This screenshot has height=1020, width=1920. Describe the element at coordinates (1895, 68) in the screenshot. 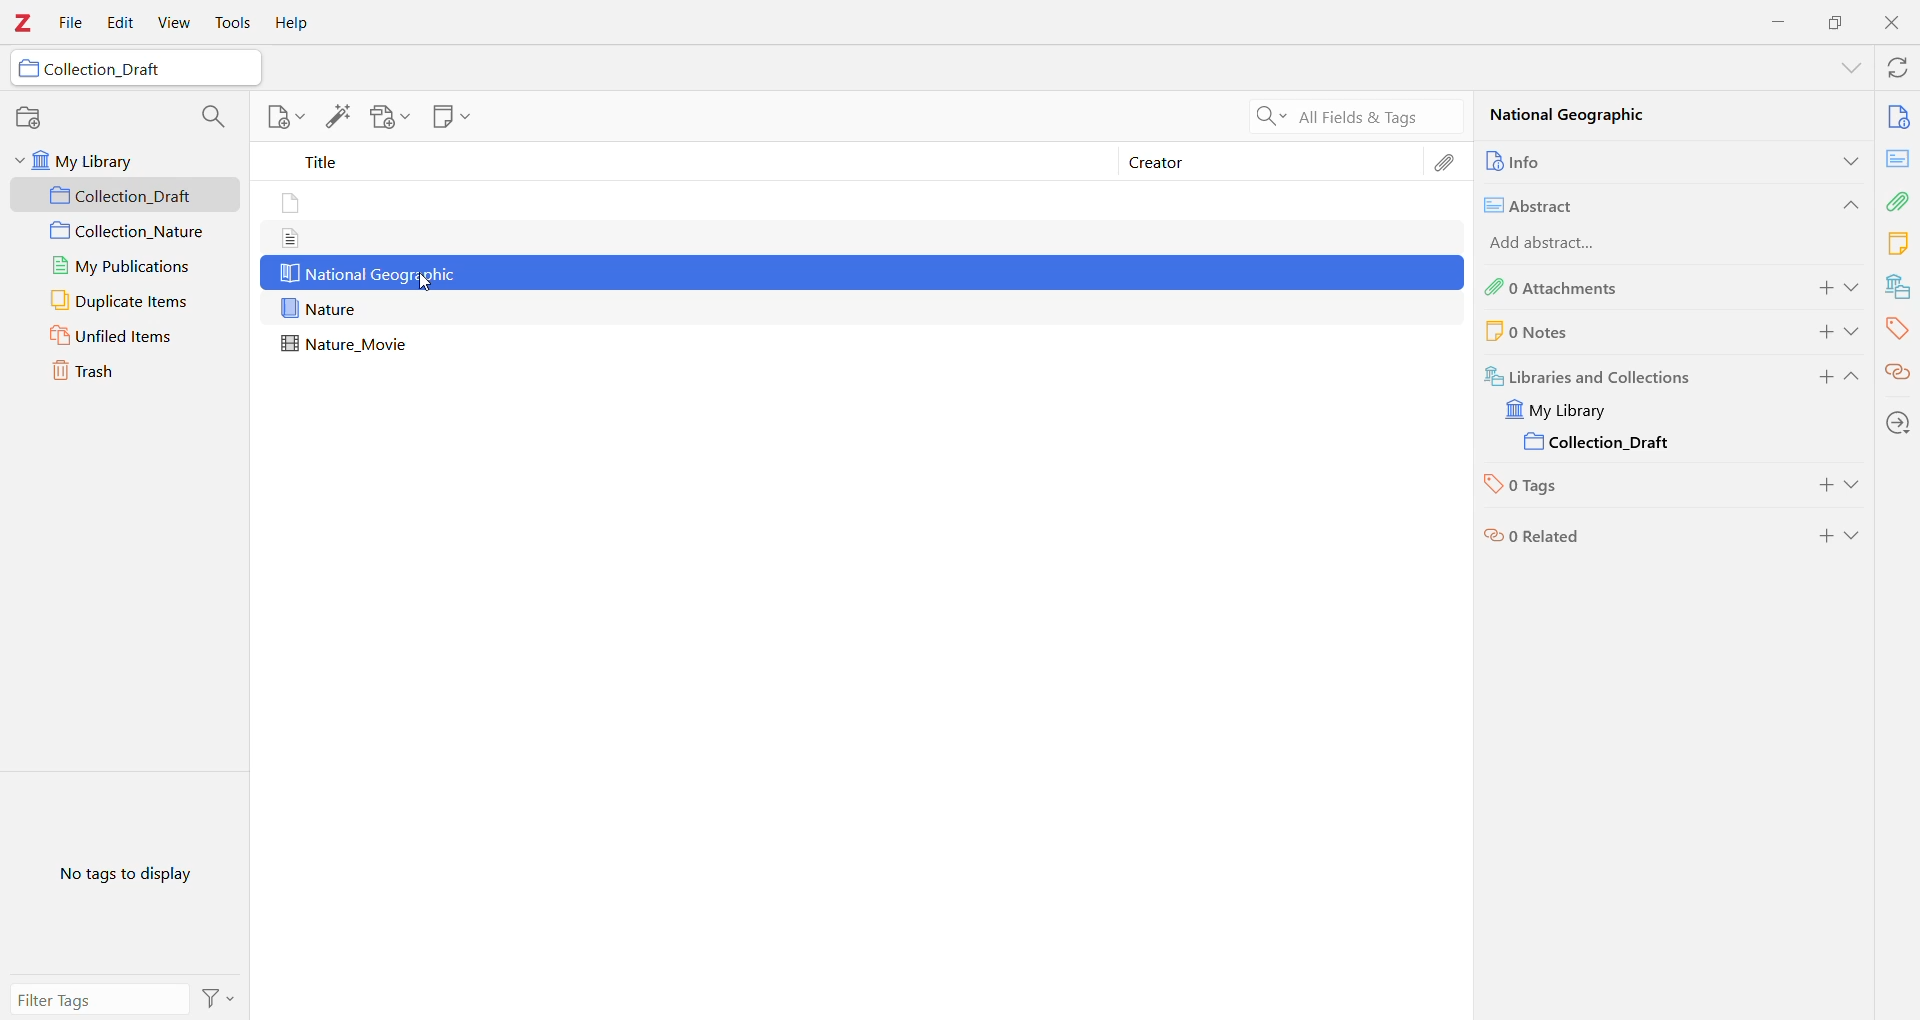

I see `Sync with Zotero.org` at that location.